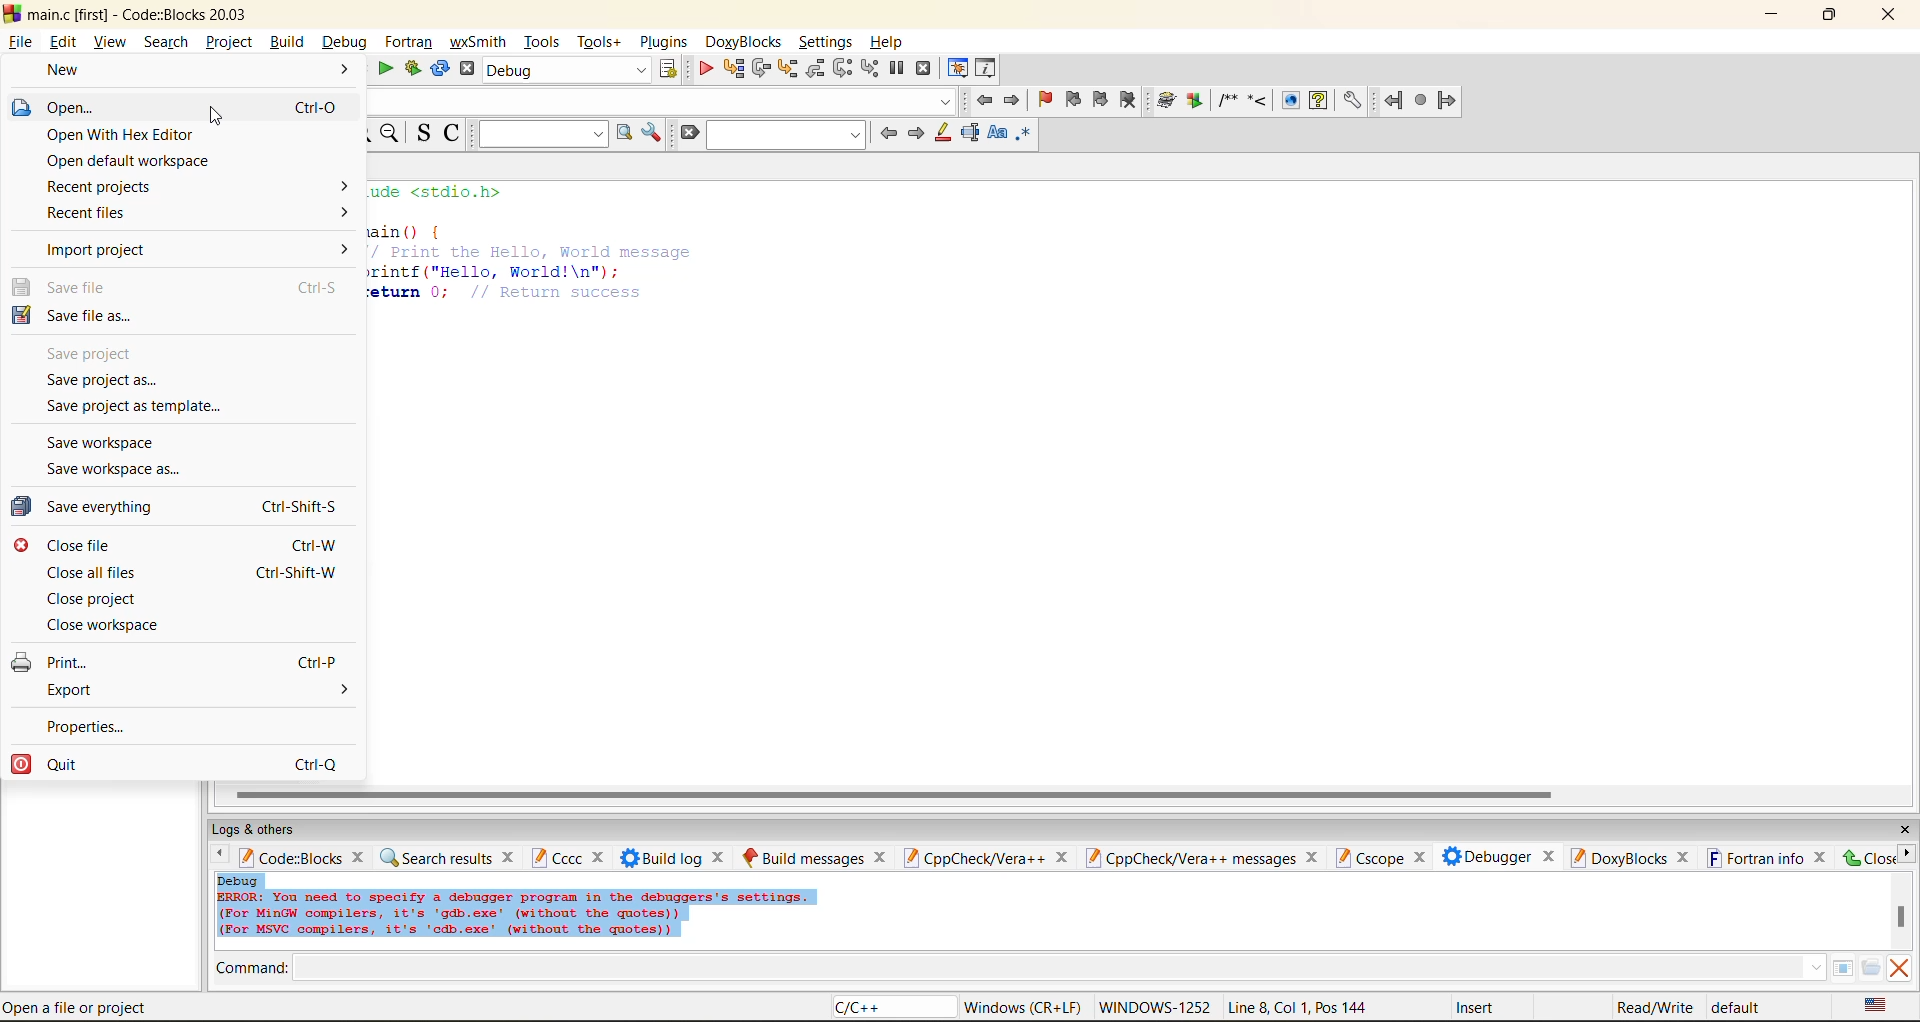  Describe the element at coordinates (129, 627) in the screenshot. I see `close workspace` at that location.